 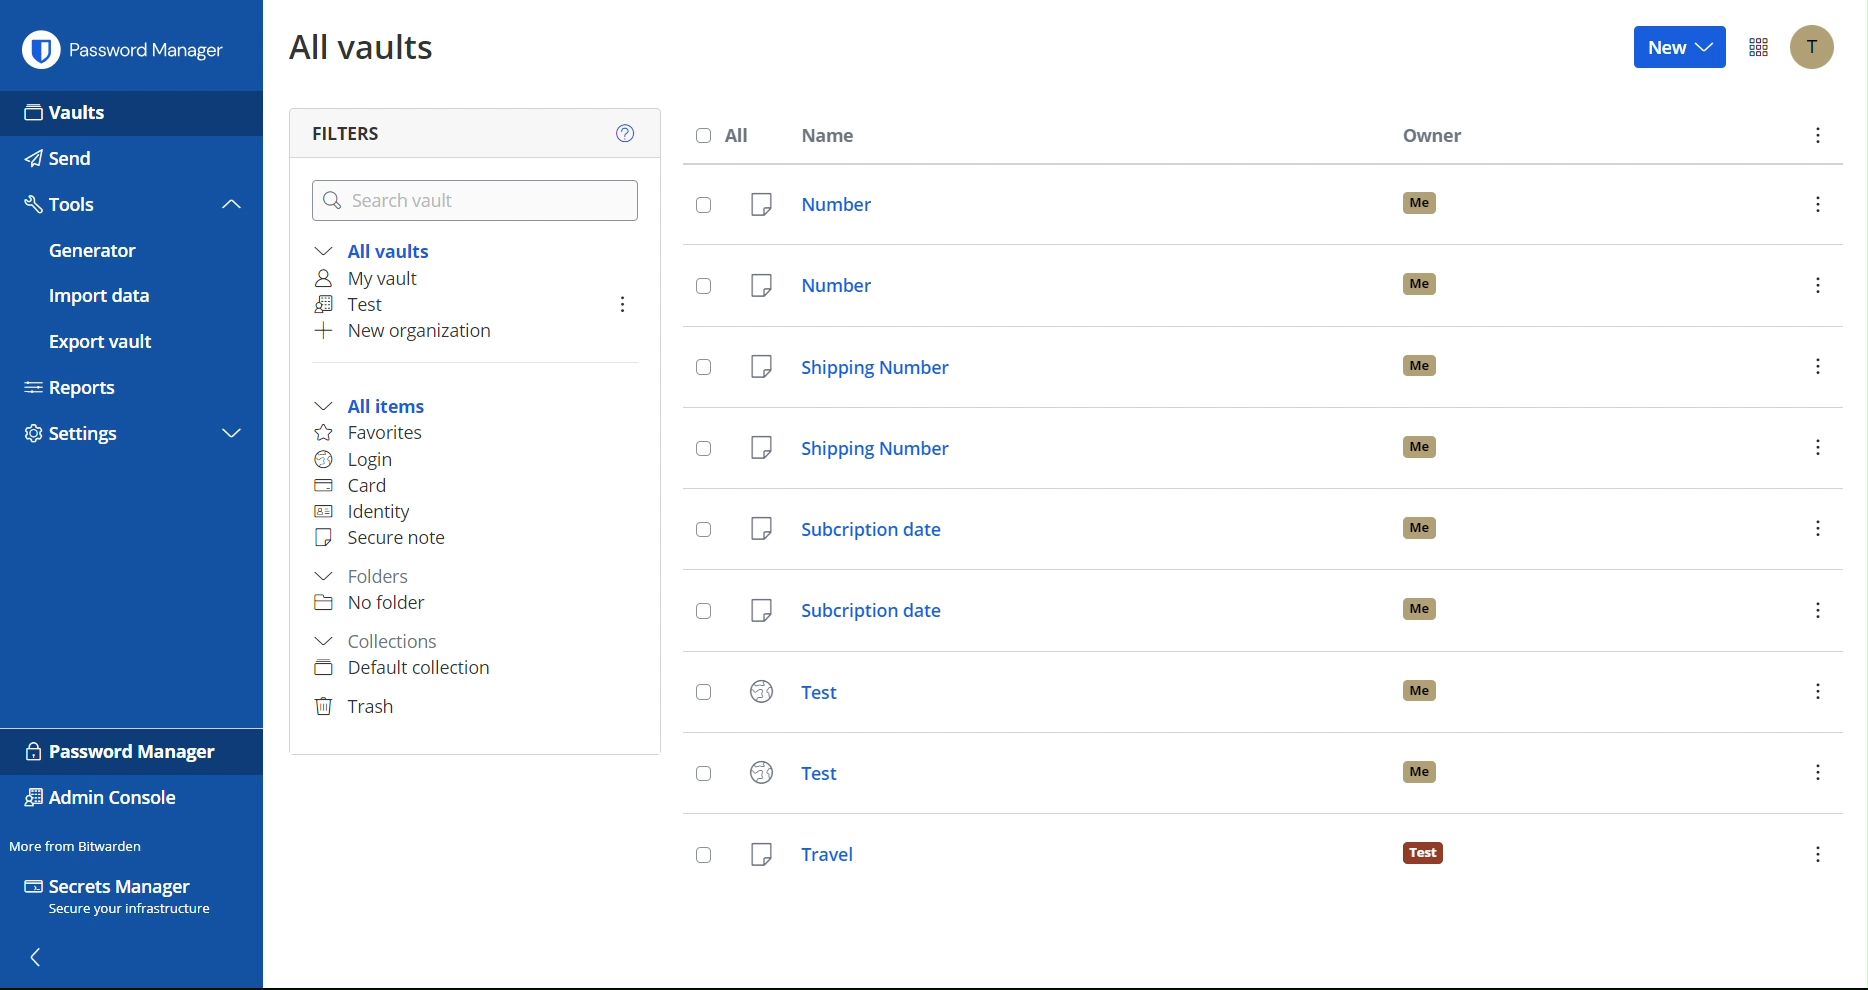 What do you see at coordinates (76, 845) in the screenshot?
I see `Move from Bitwarden` at bounding box center [76, 845].